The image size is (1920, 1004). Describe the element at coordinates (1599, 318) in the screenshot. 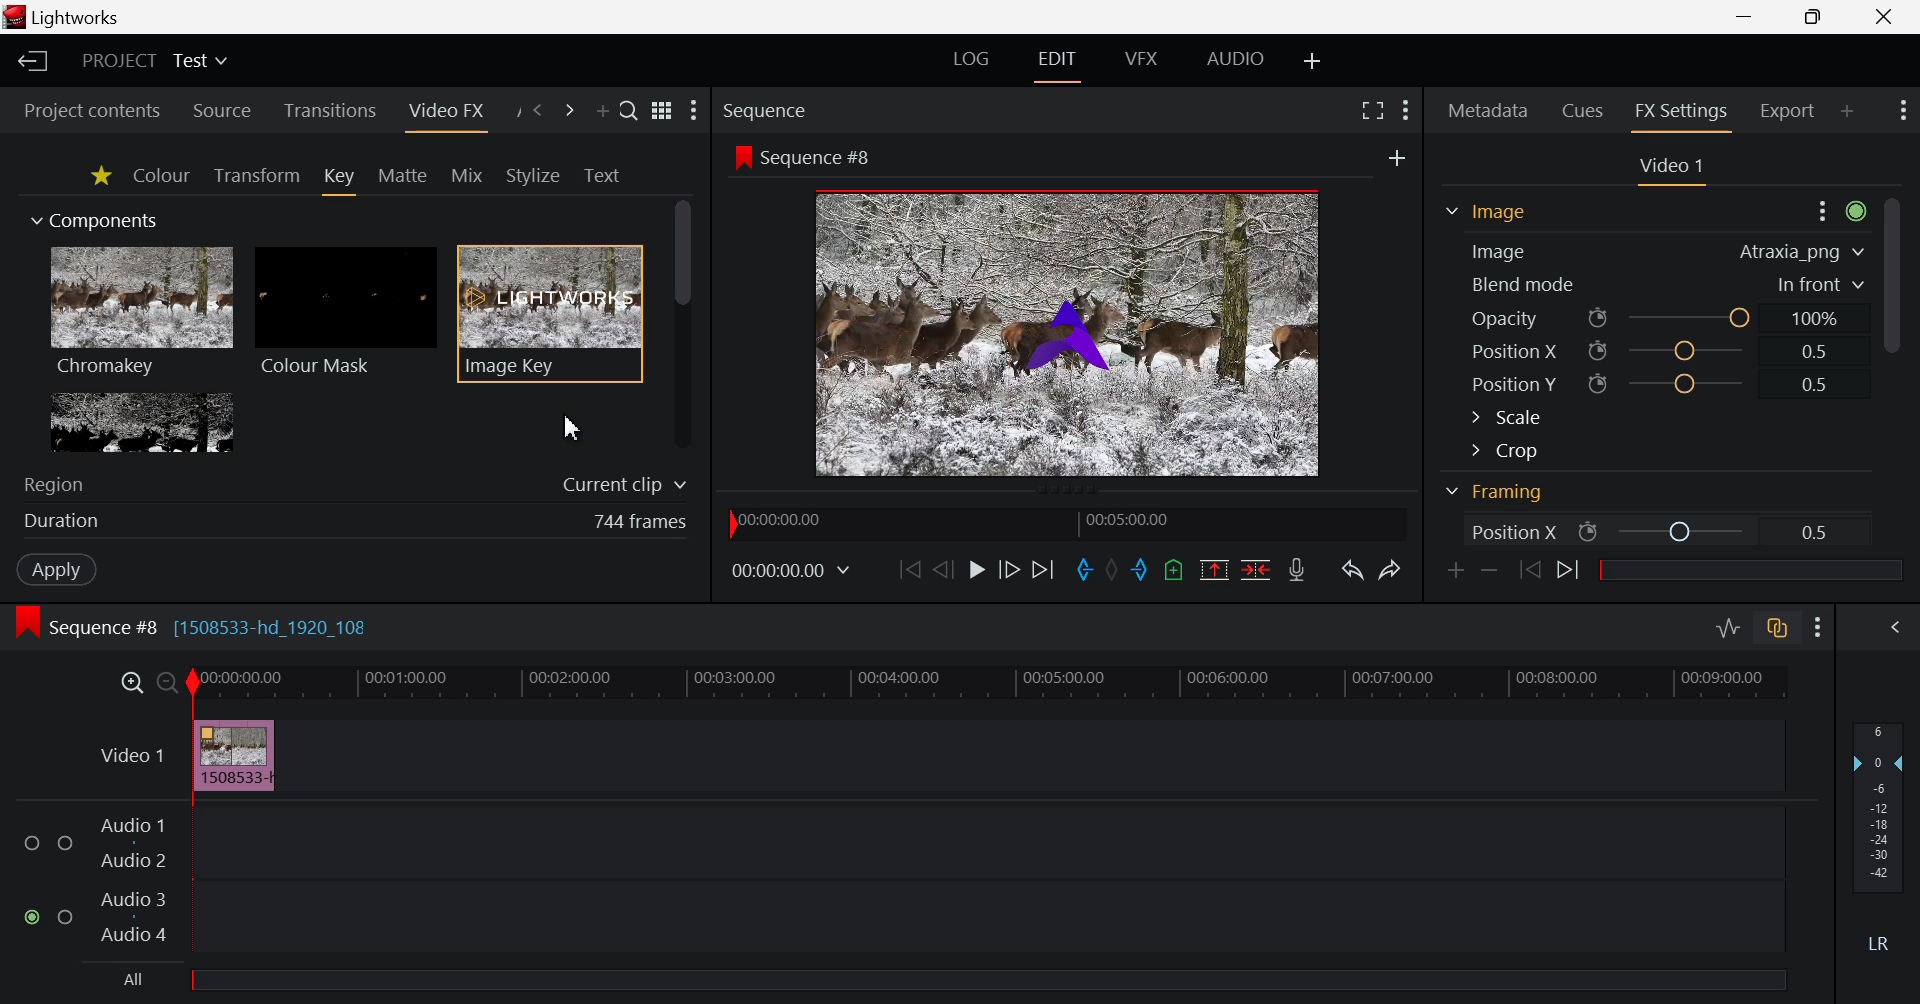

I see `icon` at that location.